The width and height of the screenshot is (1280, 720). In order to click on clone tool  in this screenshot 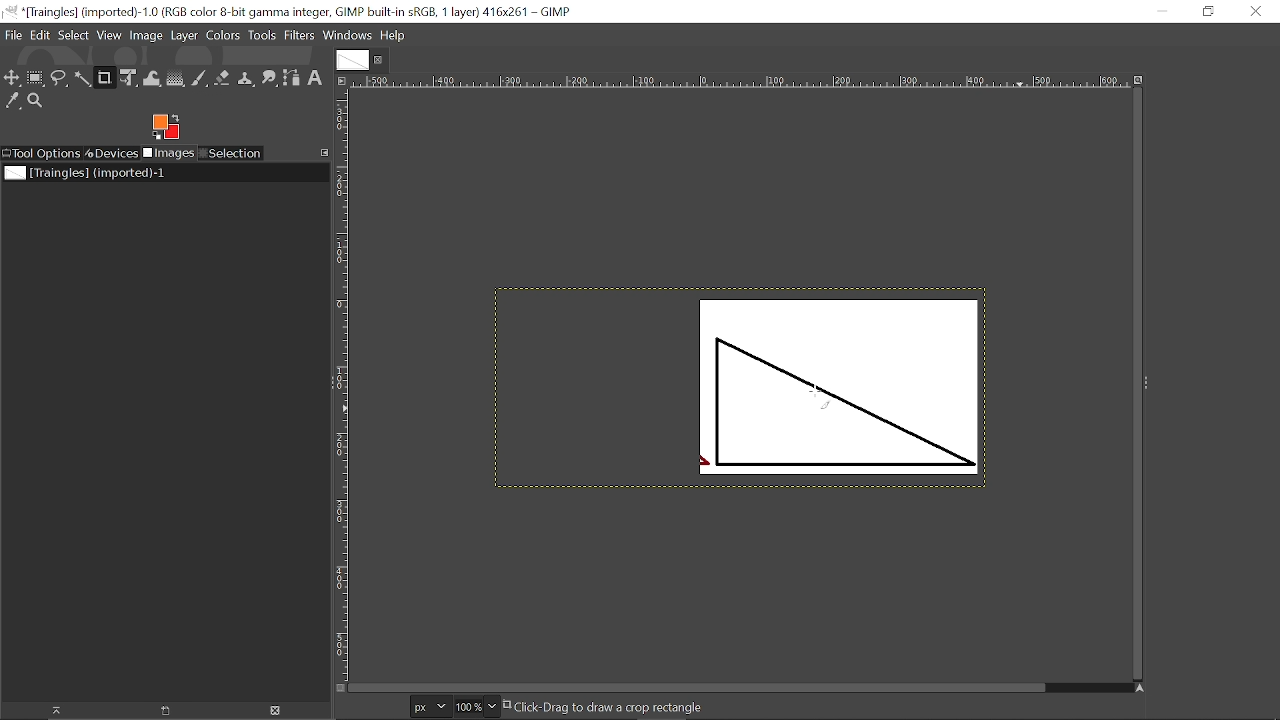, I will do `click(245, 79)`.